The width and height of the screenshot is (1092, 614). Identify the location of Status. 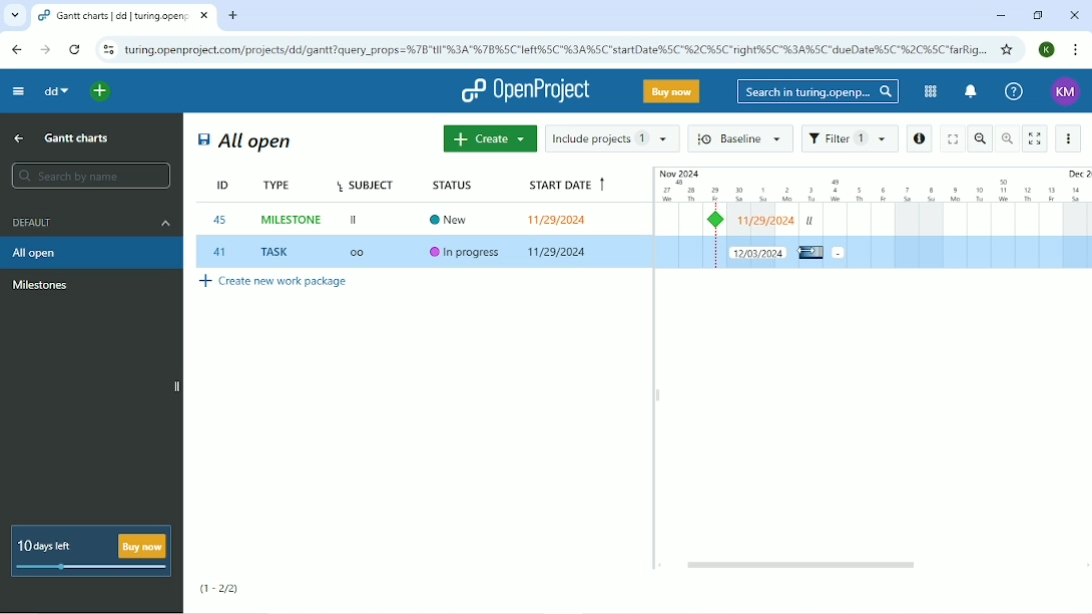
(457, 185).